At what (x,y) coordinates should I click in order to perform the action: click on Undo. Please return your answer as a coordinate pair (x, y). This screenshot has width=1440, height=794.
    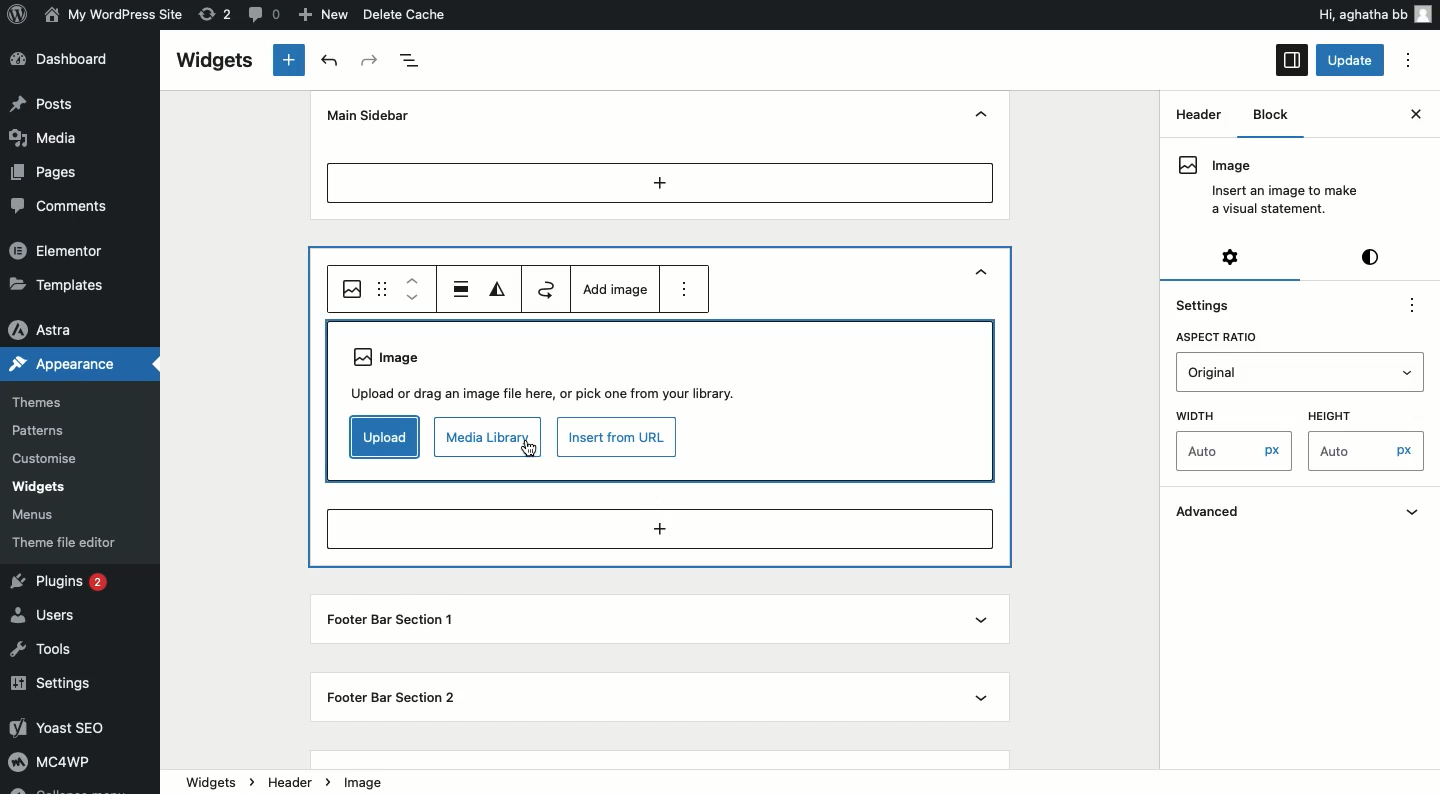
    Looking at the image, I should click on (333, 61).